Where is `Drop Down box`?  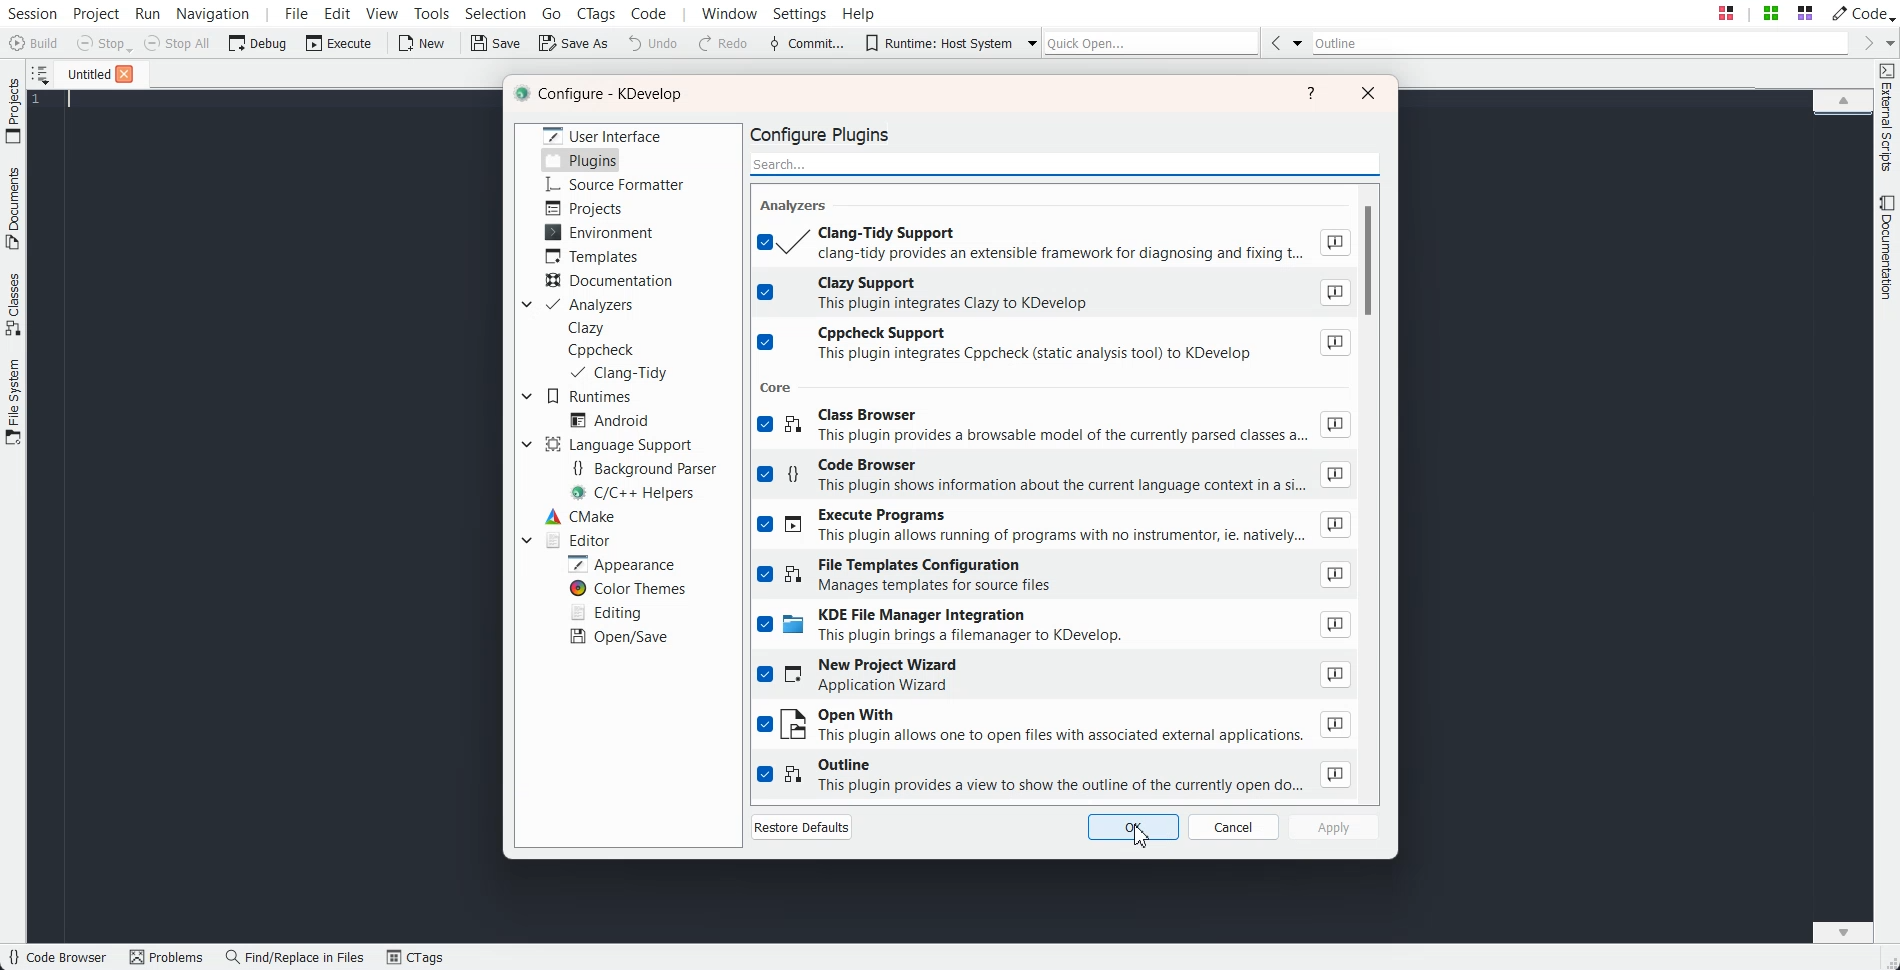 Drop Down box is located at coordinates (1298, 42).